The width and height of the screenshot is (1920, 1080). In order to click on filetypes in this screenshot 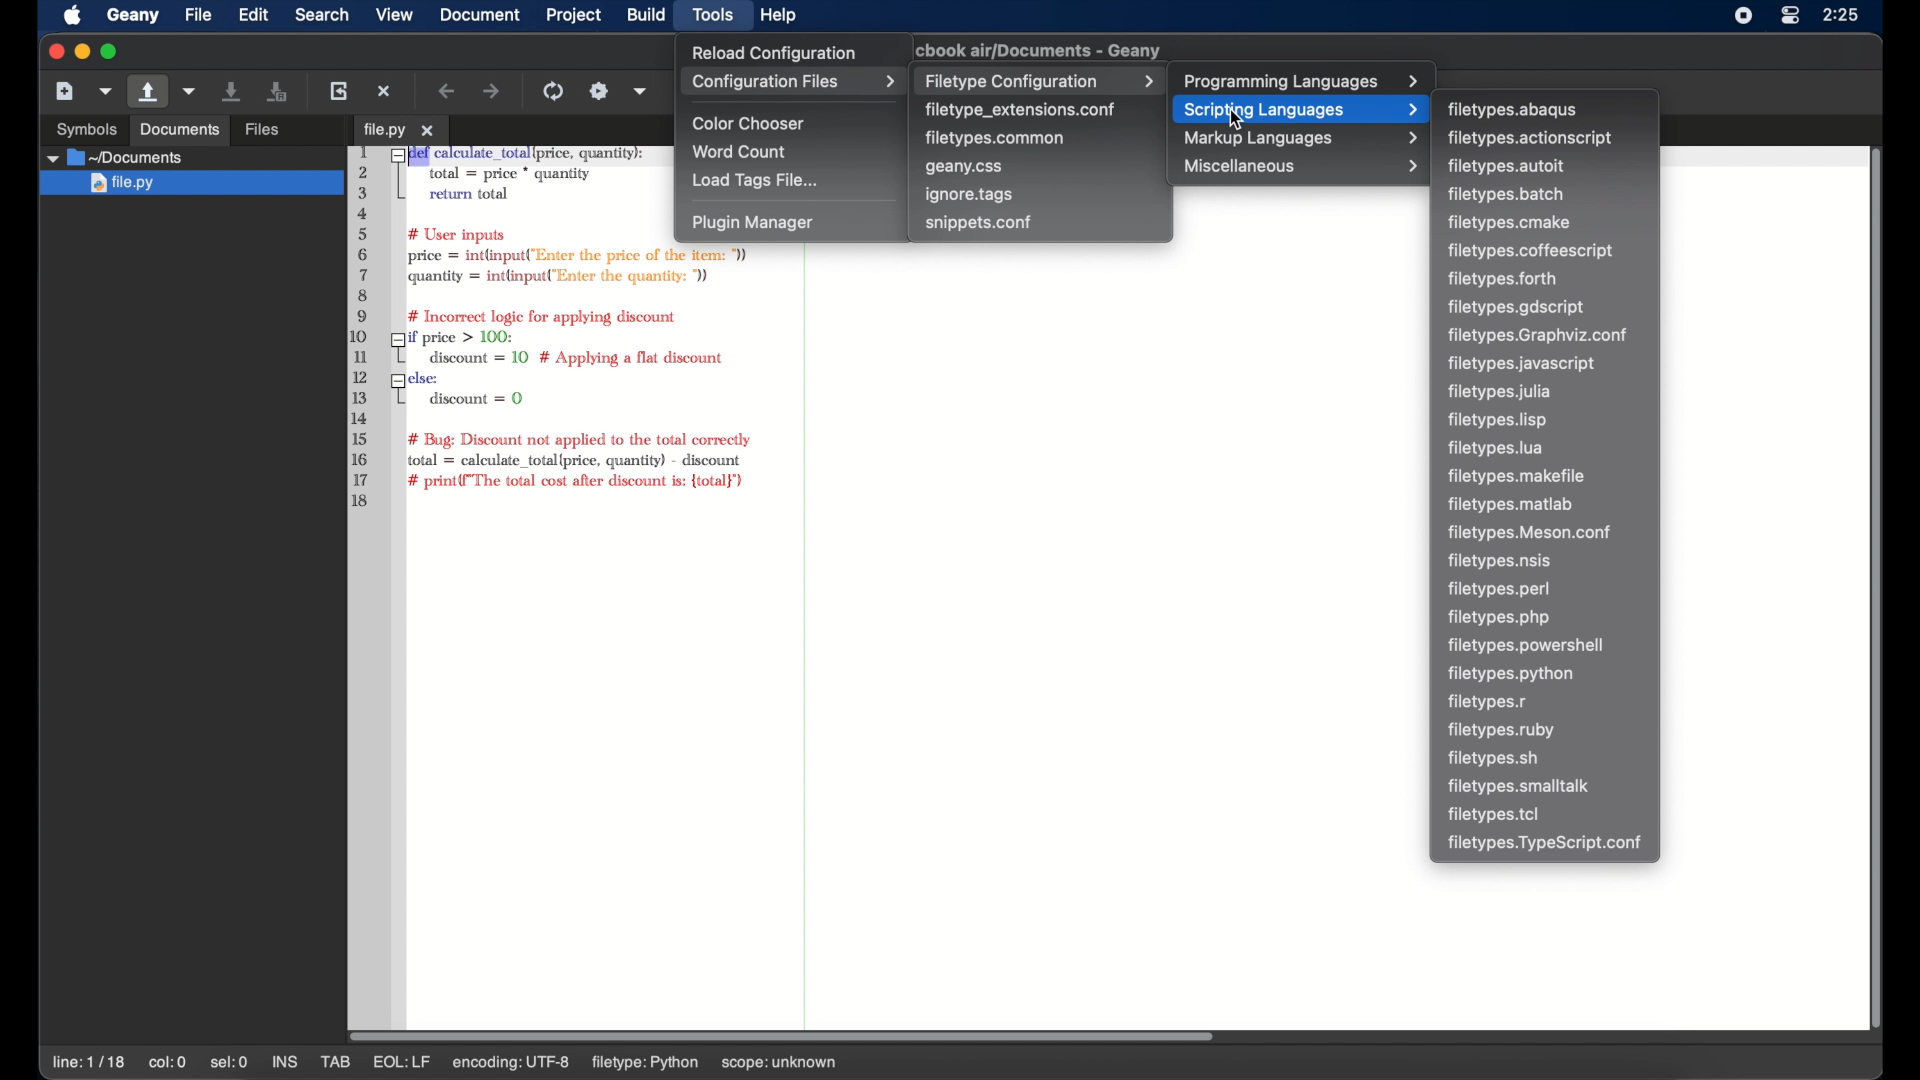, I will do `click(1534, 533)`.